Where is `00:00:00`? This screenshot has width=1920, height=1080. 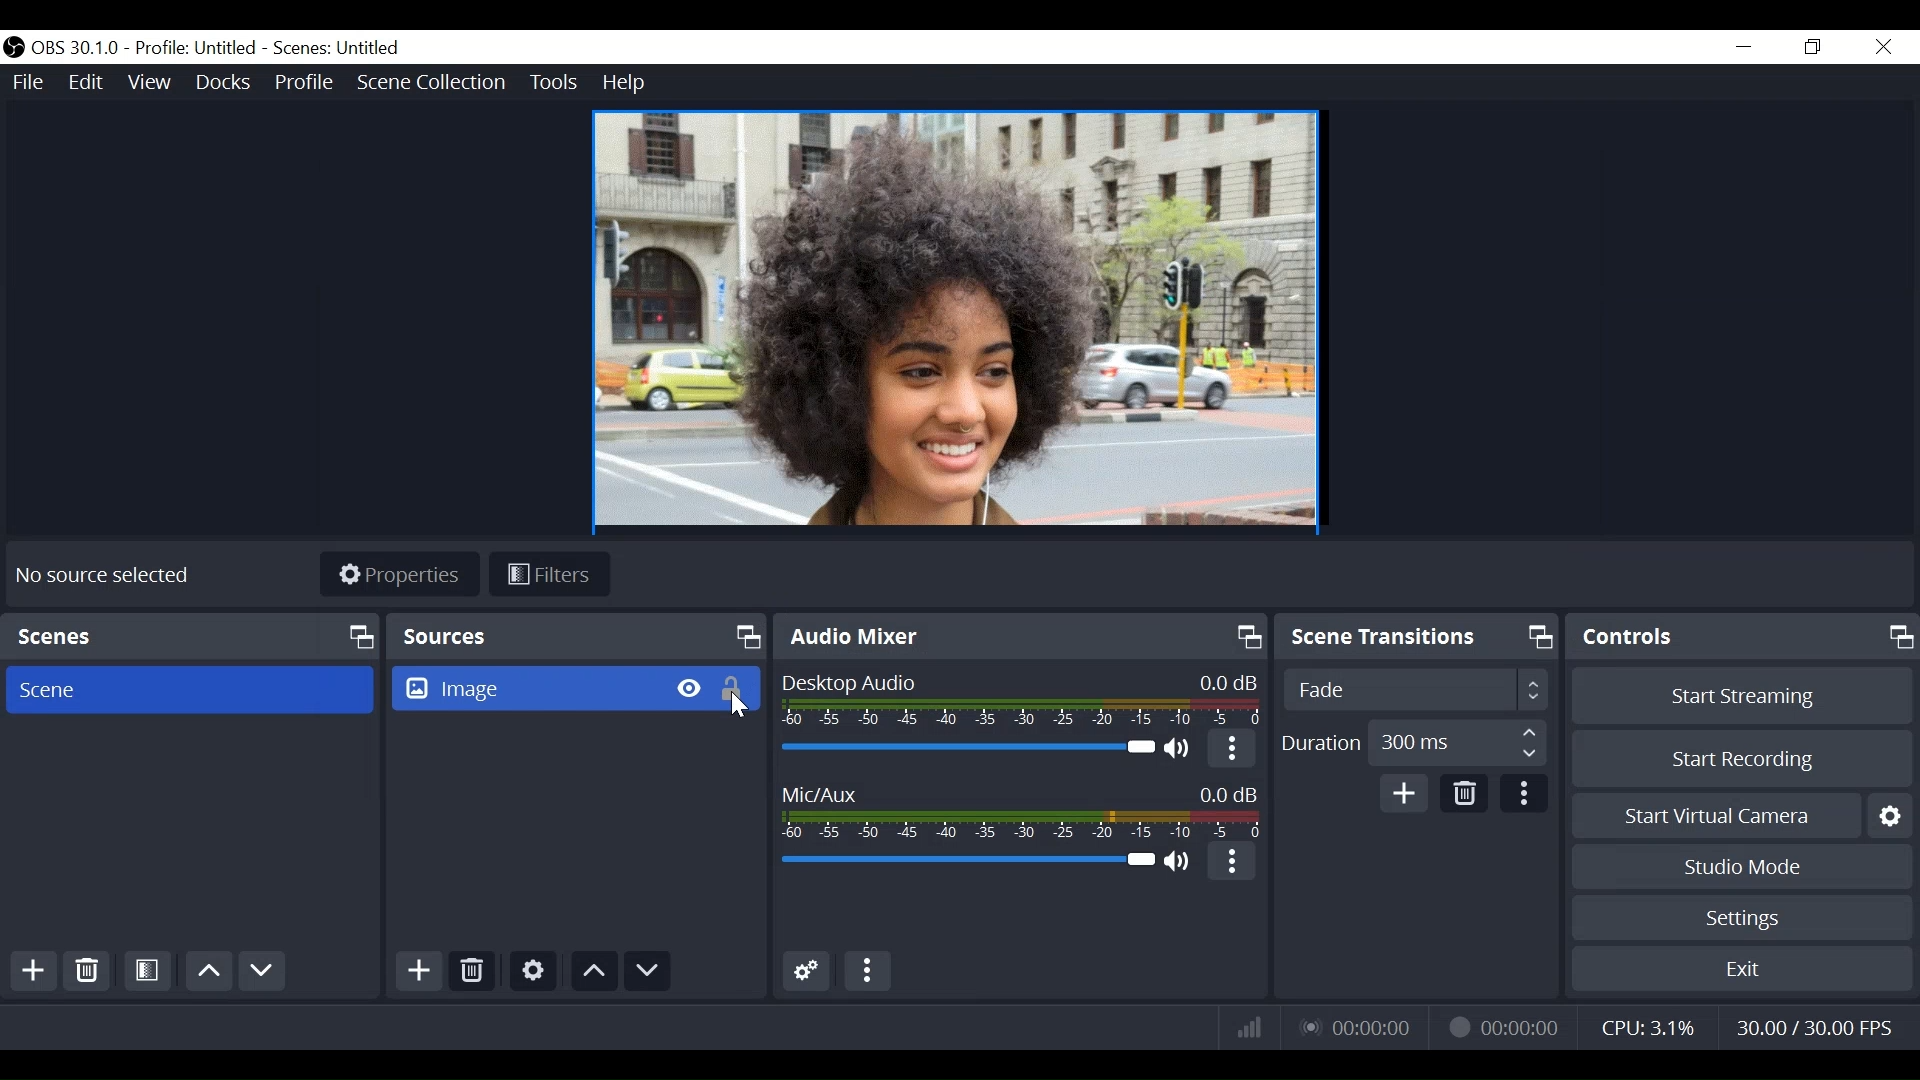
00:00:00 is located at coordinates (1504, 1027).